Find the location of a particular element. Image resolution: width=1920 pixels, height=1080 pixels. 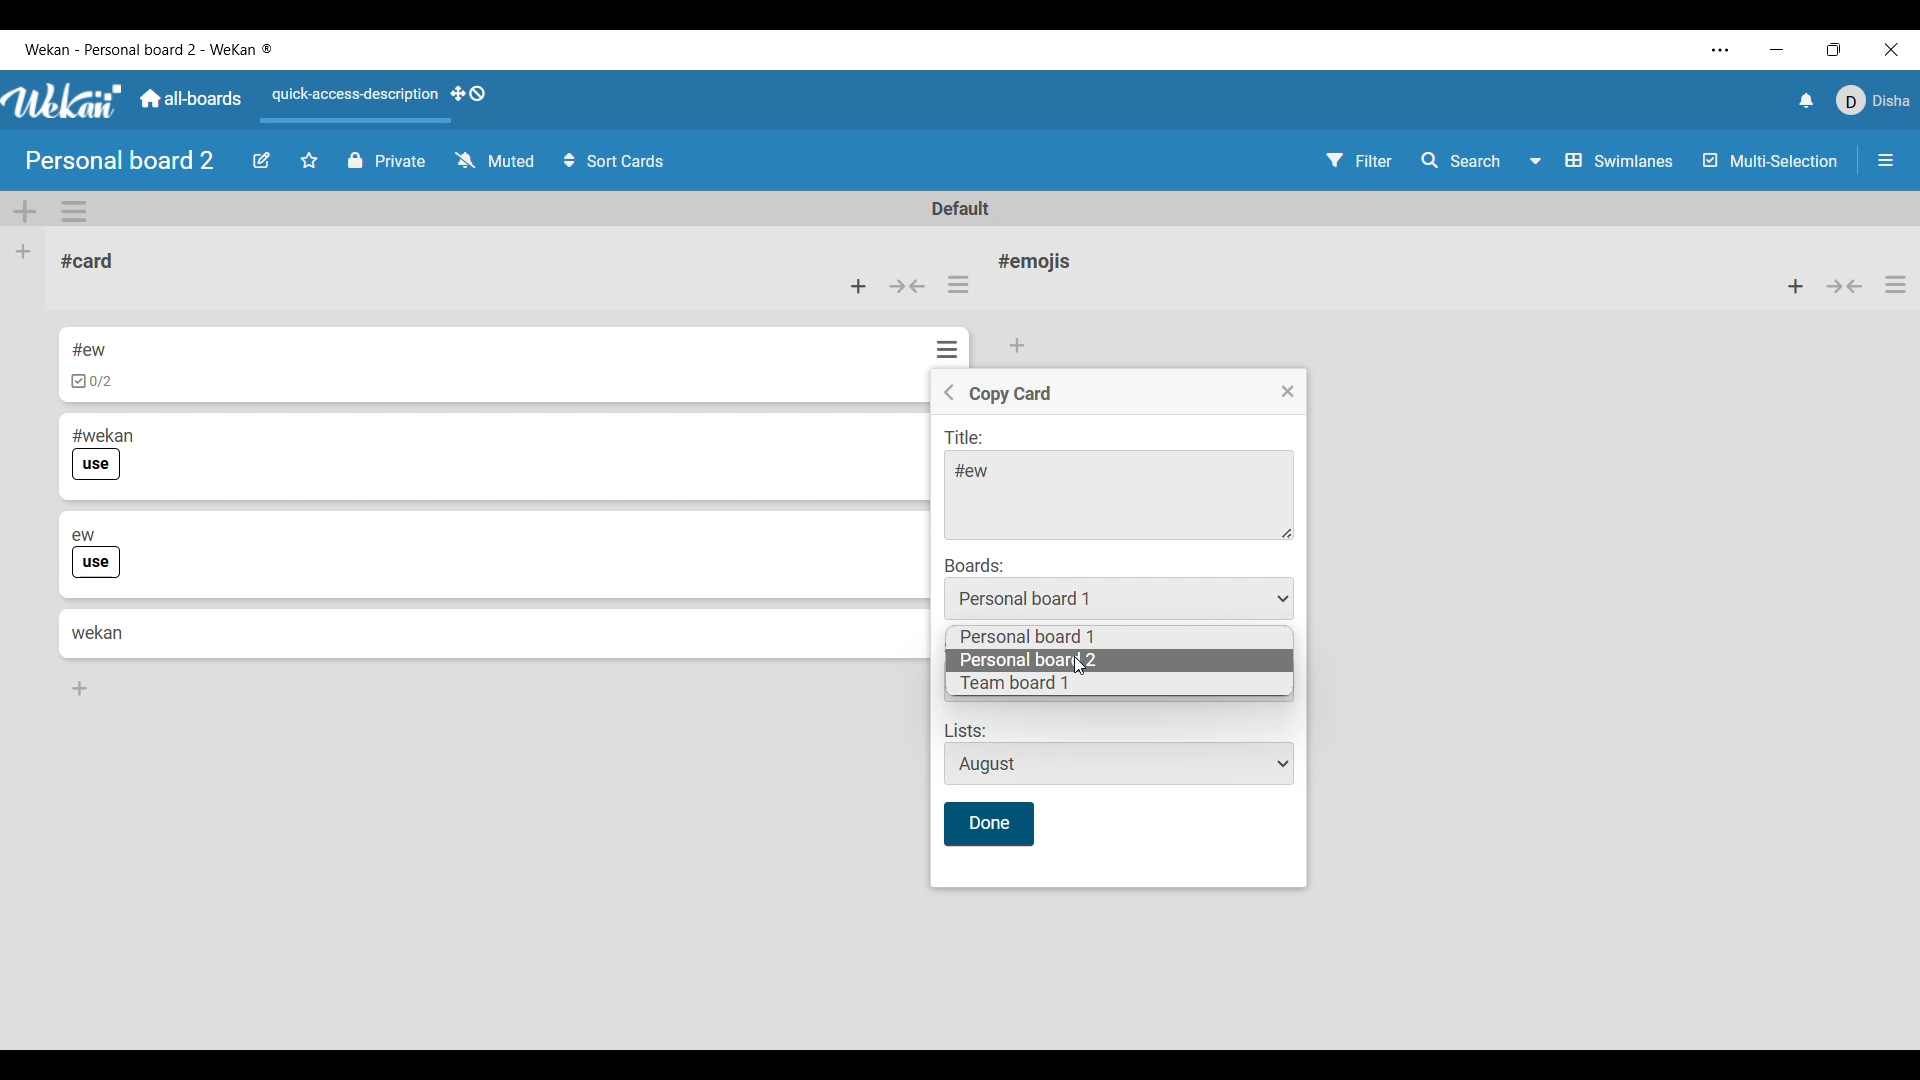

Filter is located at coordinates (1360, 160).